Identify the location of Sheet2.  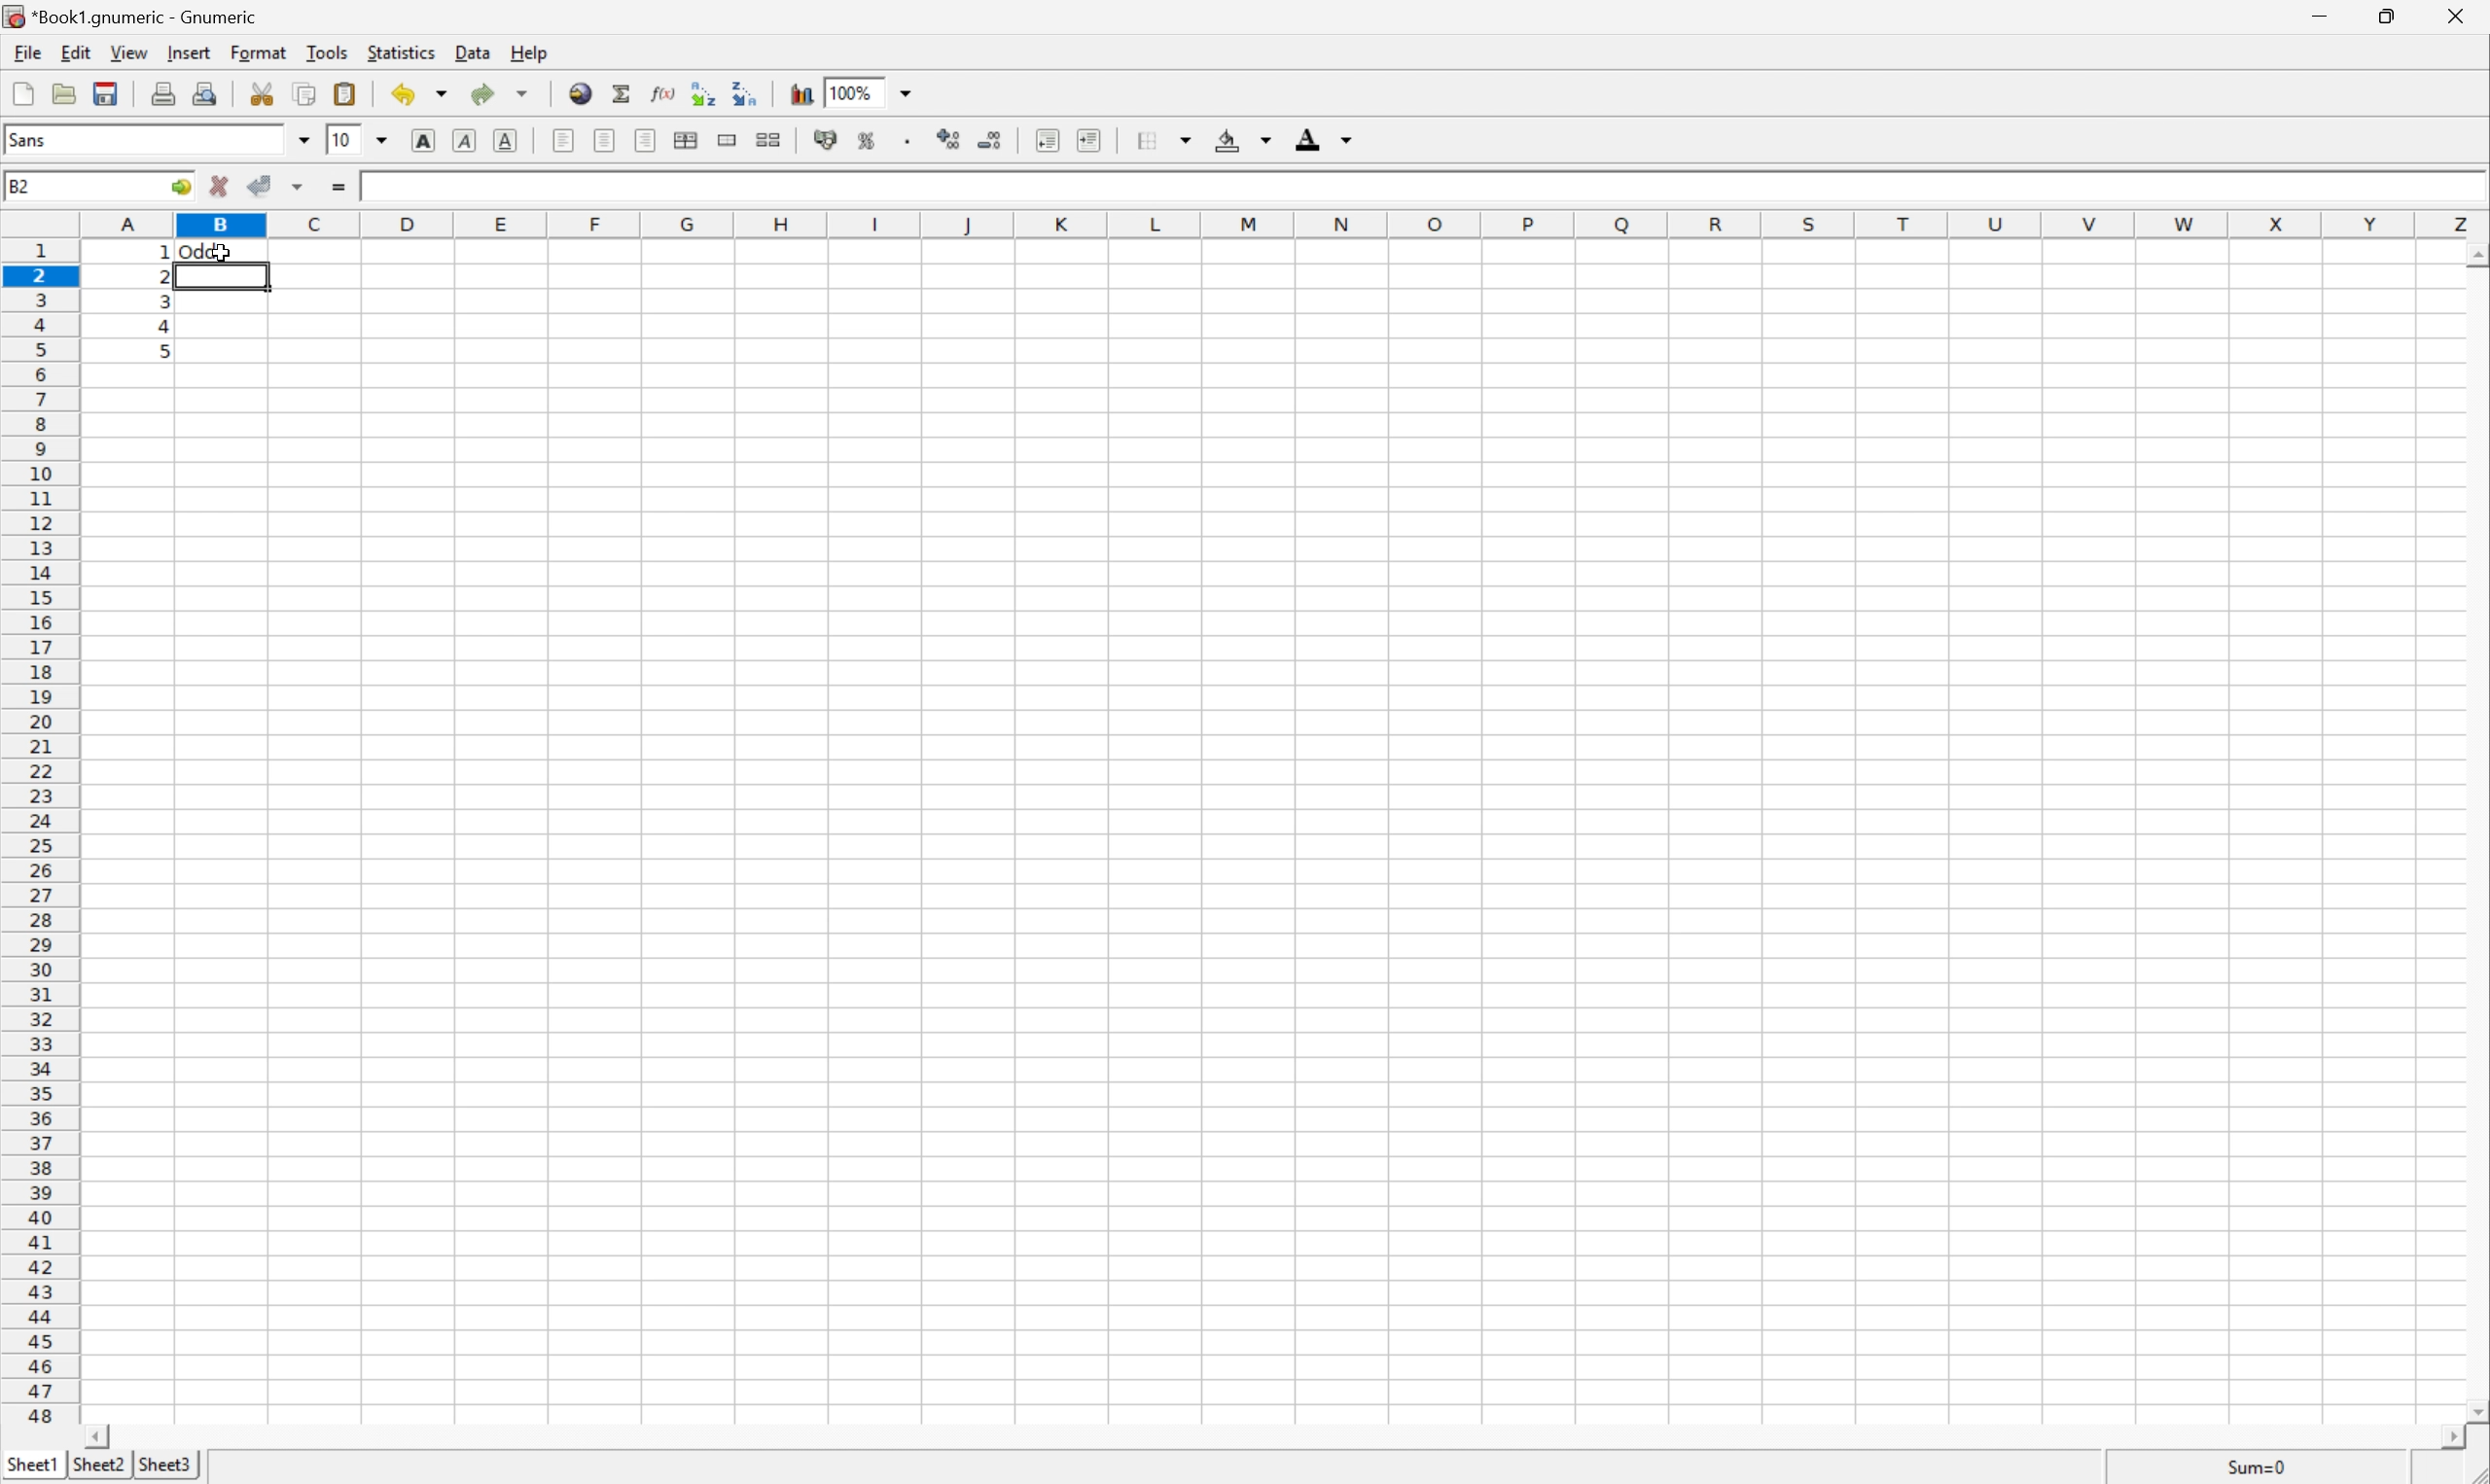
(100, 1466).